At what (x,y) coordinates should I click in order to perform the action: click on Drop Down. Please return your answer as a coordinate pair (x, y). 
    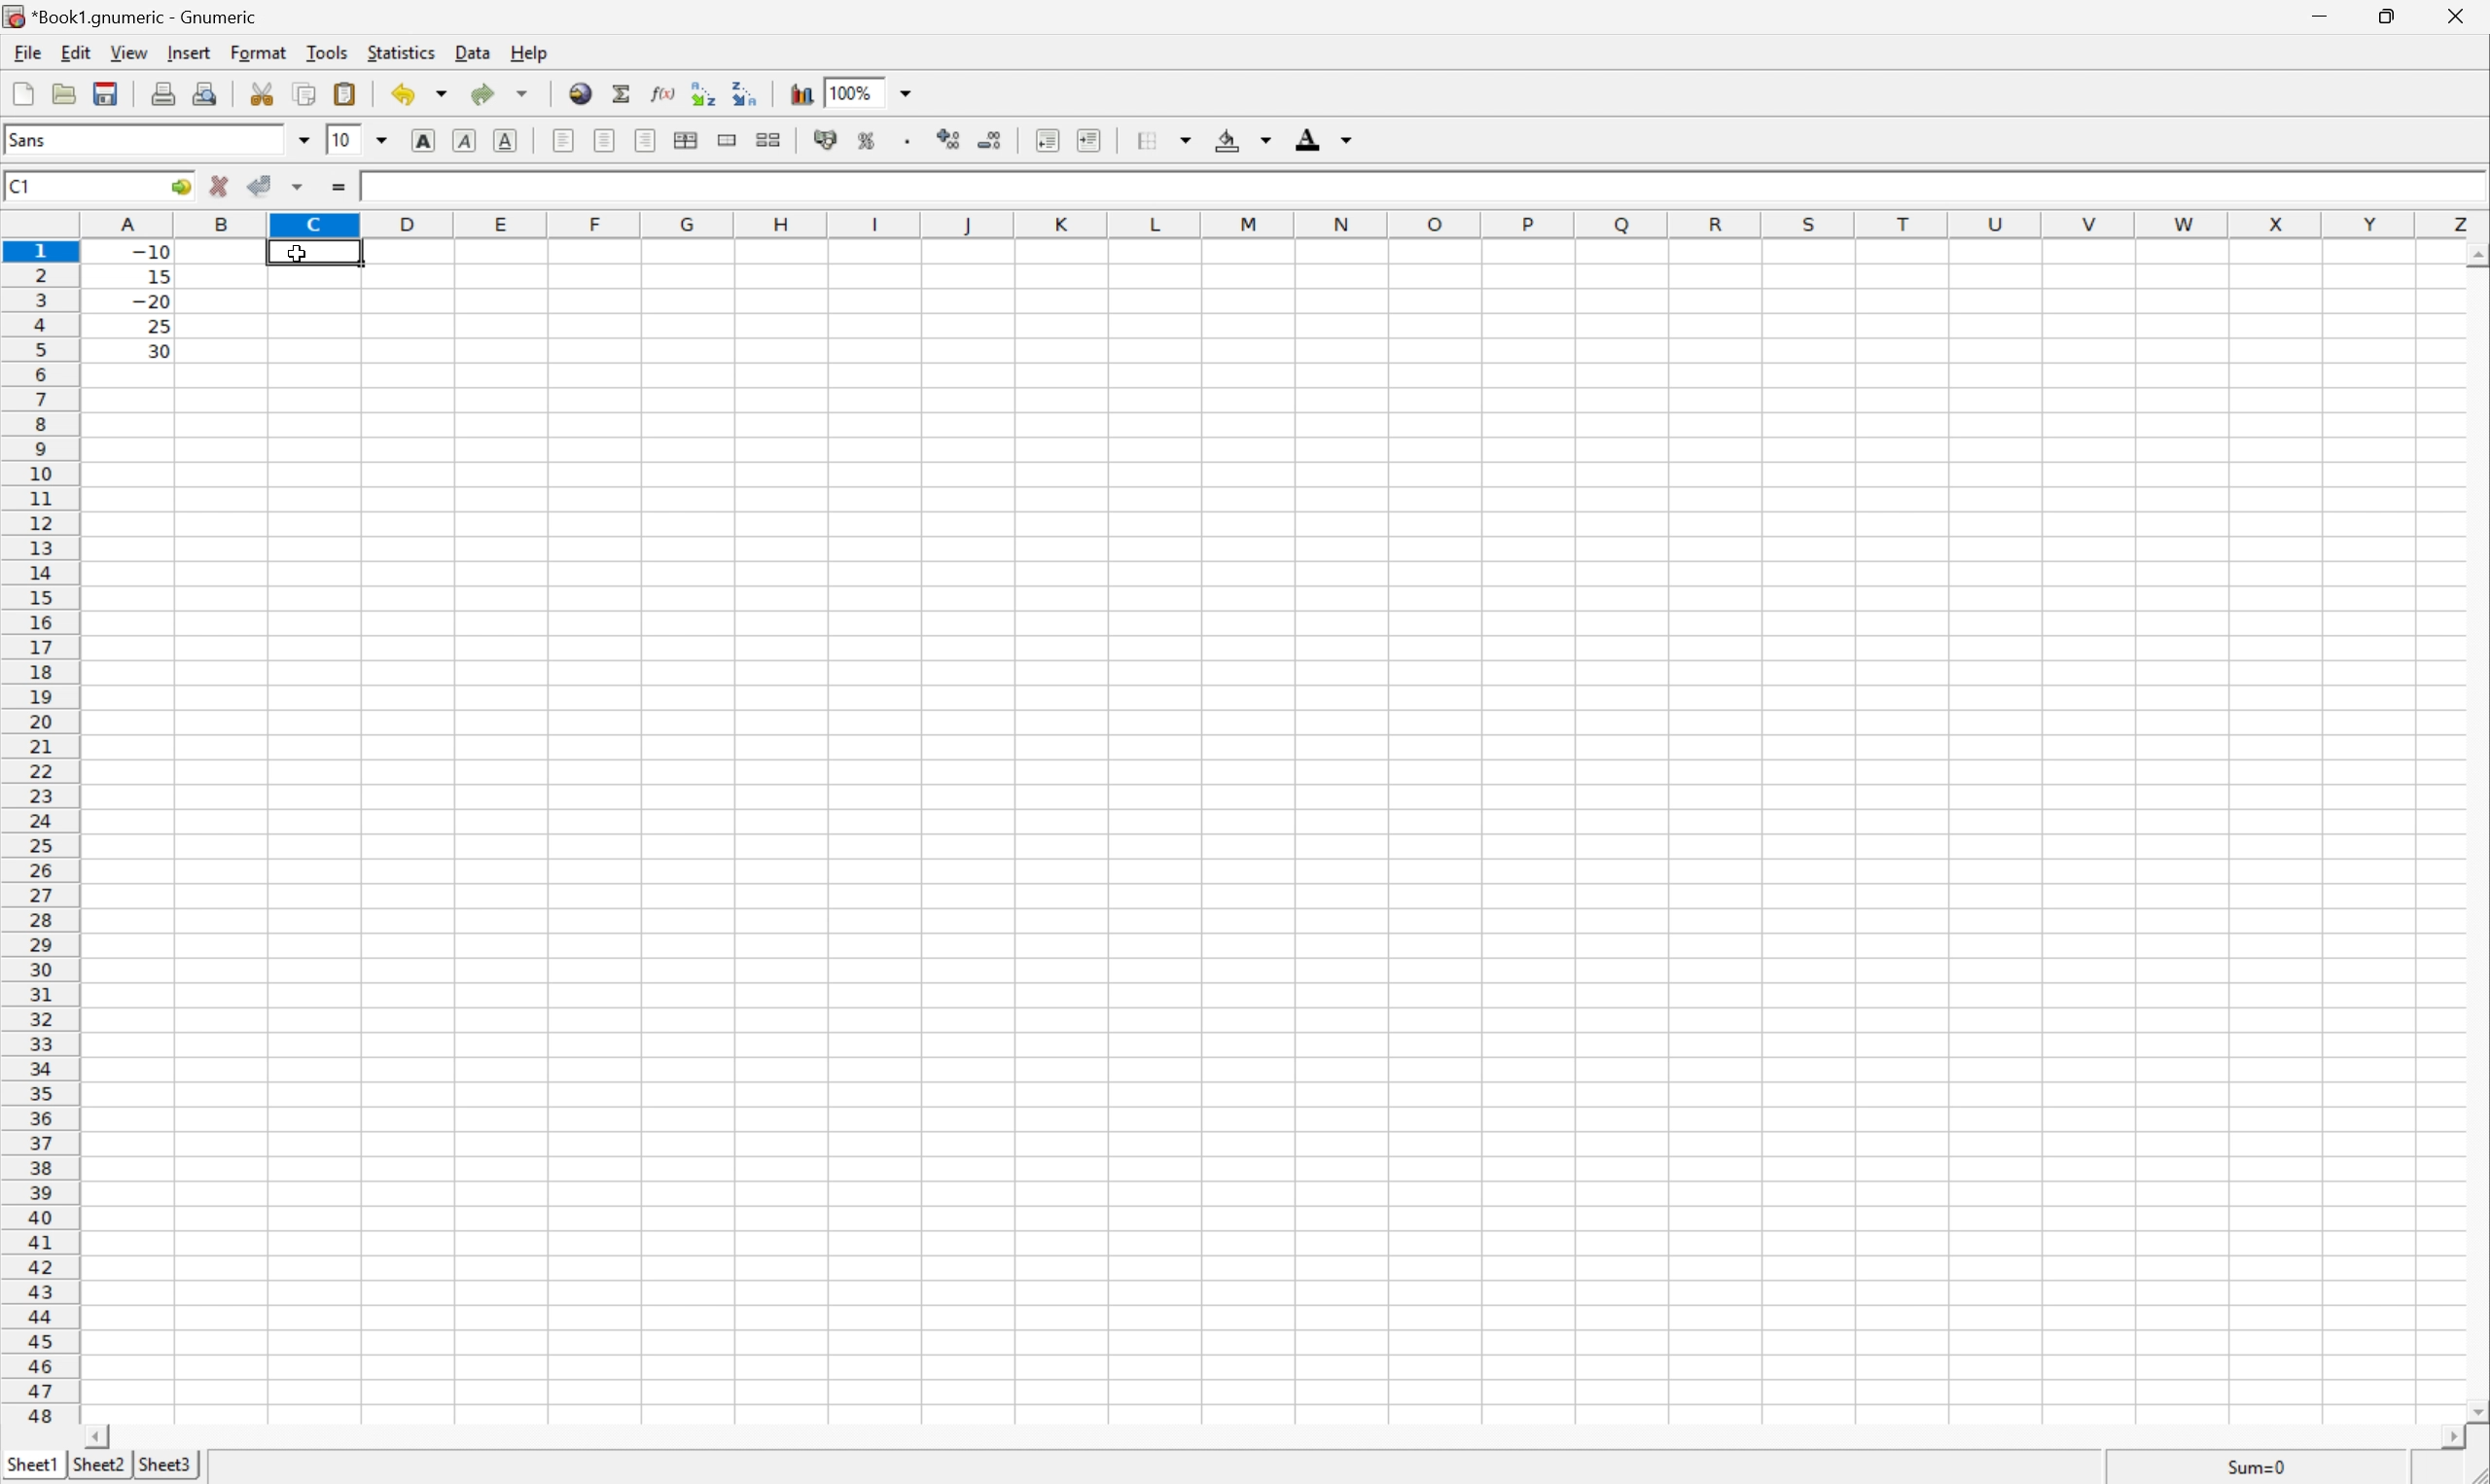
    Looking at the image, I should click on (911, 91).